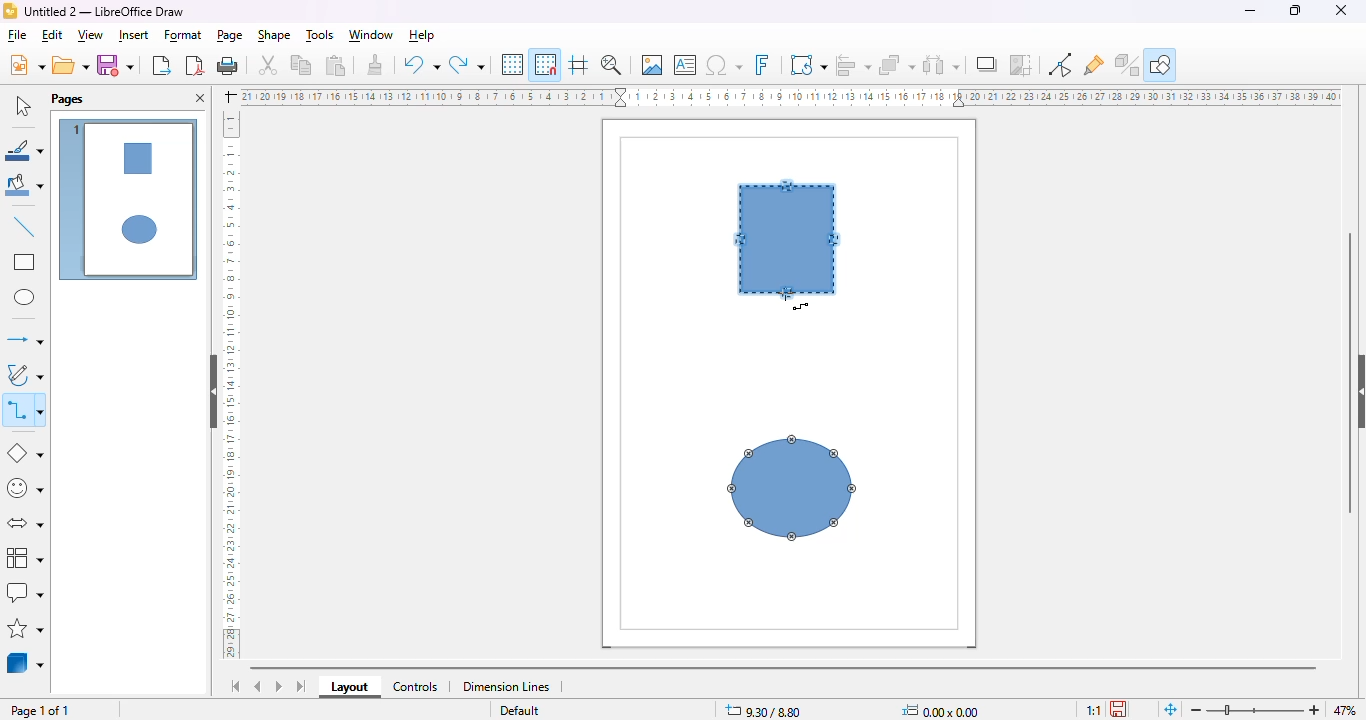  What do you see at coordinates (724, 65) in the screenshot?
I see `insert special characters` at bounding box center [724, 65].